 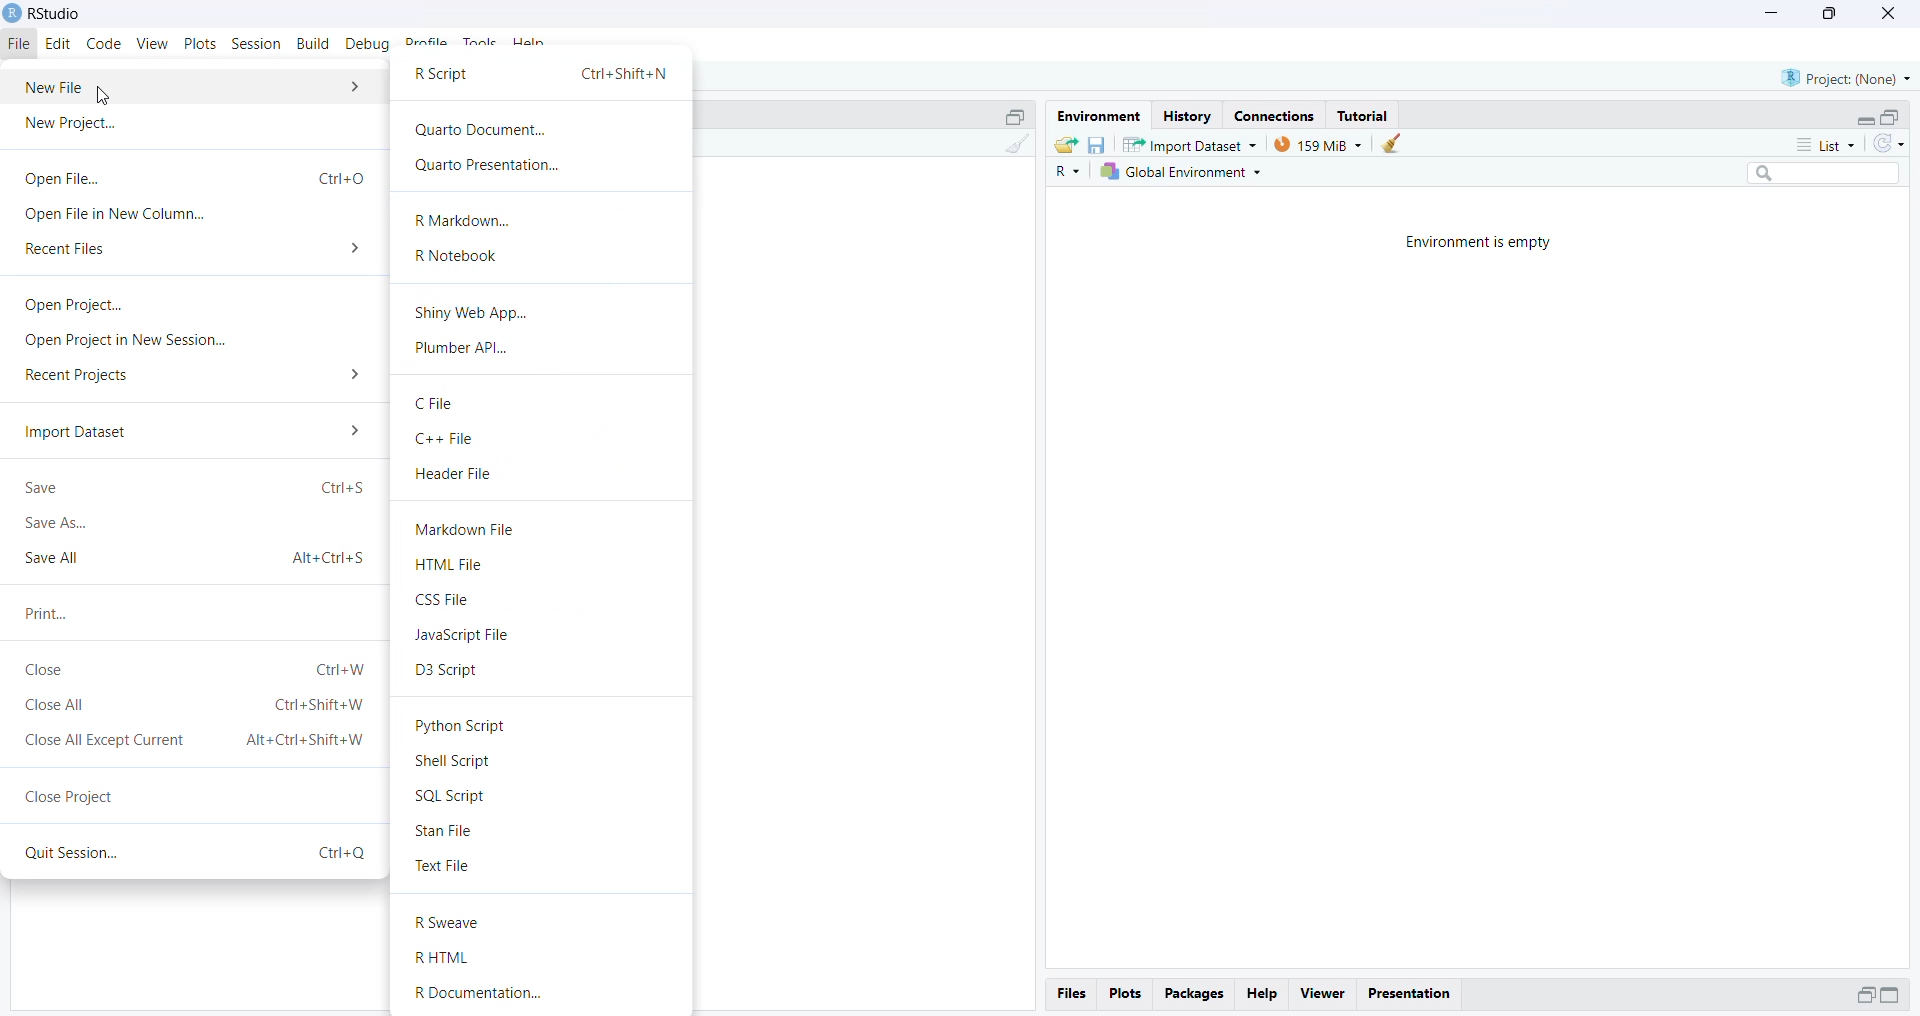 I want to click on tutorial, so click(x=1365, y=115).